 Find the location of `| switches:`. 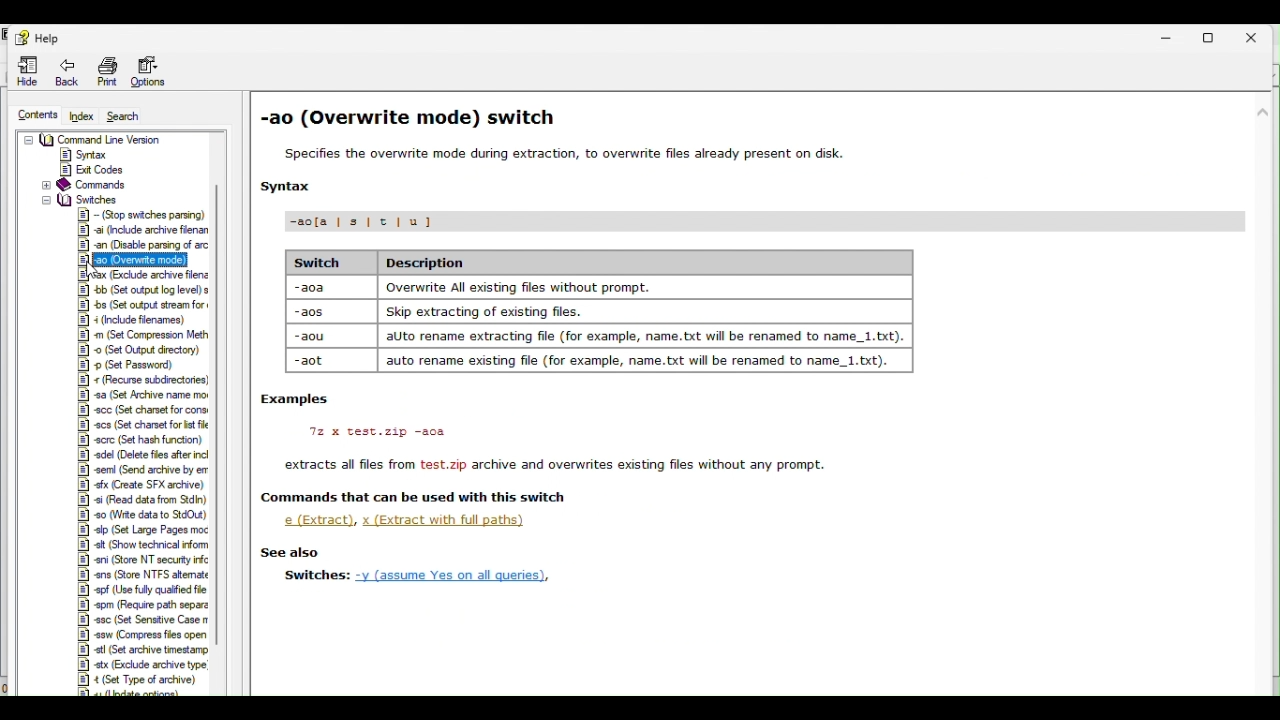

| switches: is located at coordinates (312, 575).